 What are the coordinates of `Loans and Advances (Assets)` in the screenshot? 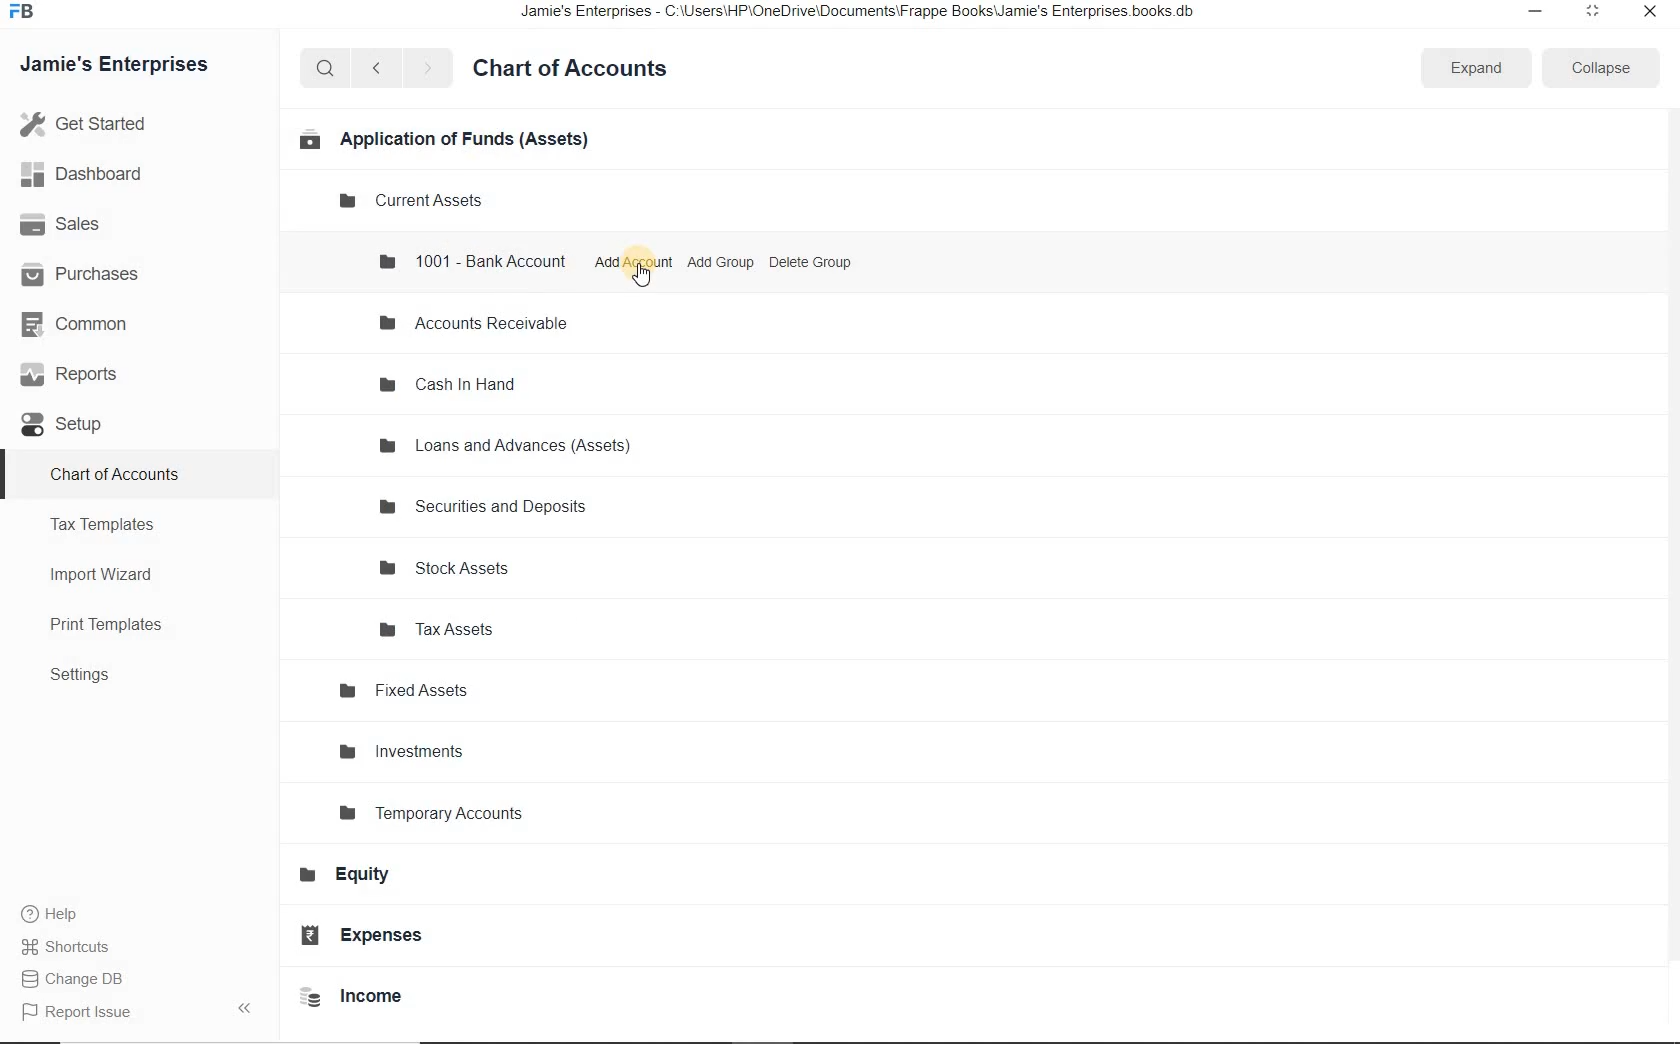 It's located at (508, 447).